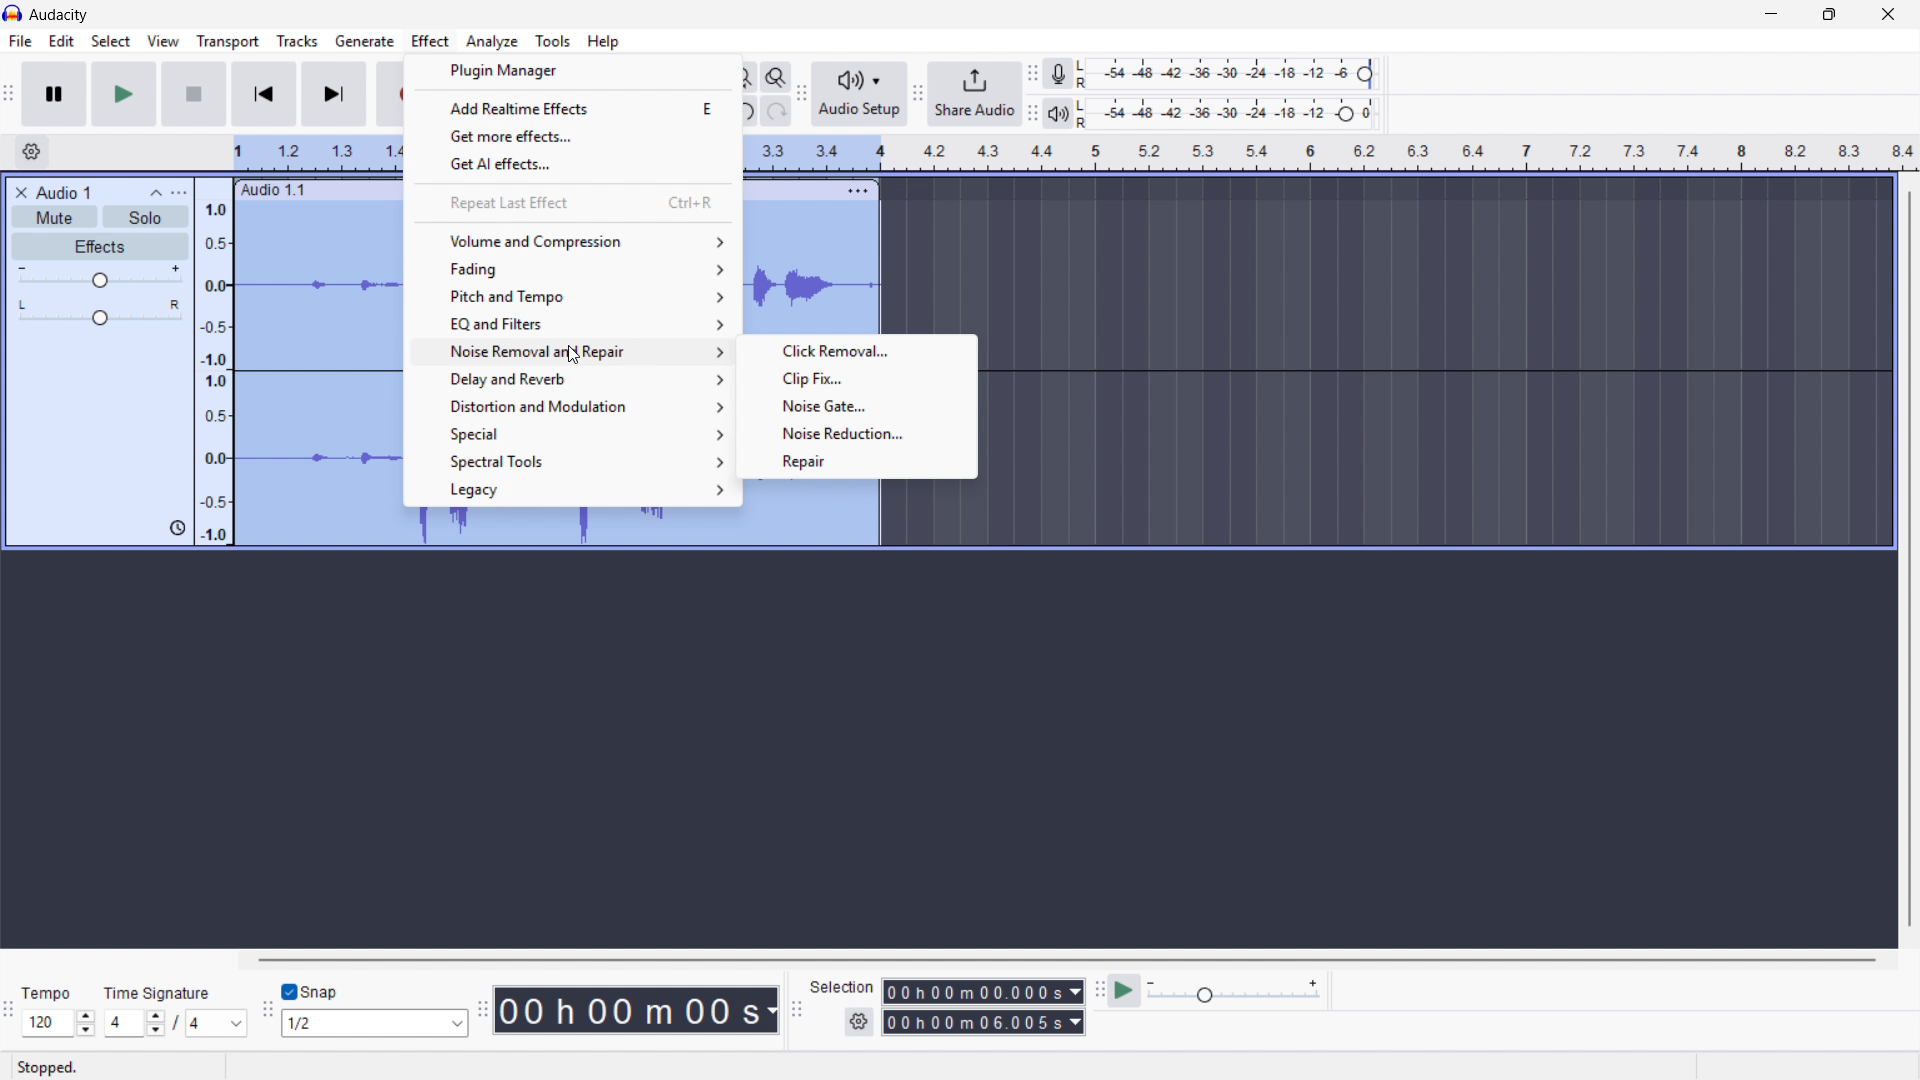  What do you see at coordinates (297, 40) in the screenshot?
I see `Tracks` at bounding box center [297, 40].